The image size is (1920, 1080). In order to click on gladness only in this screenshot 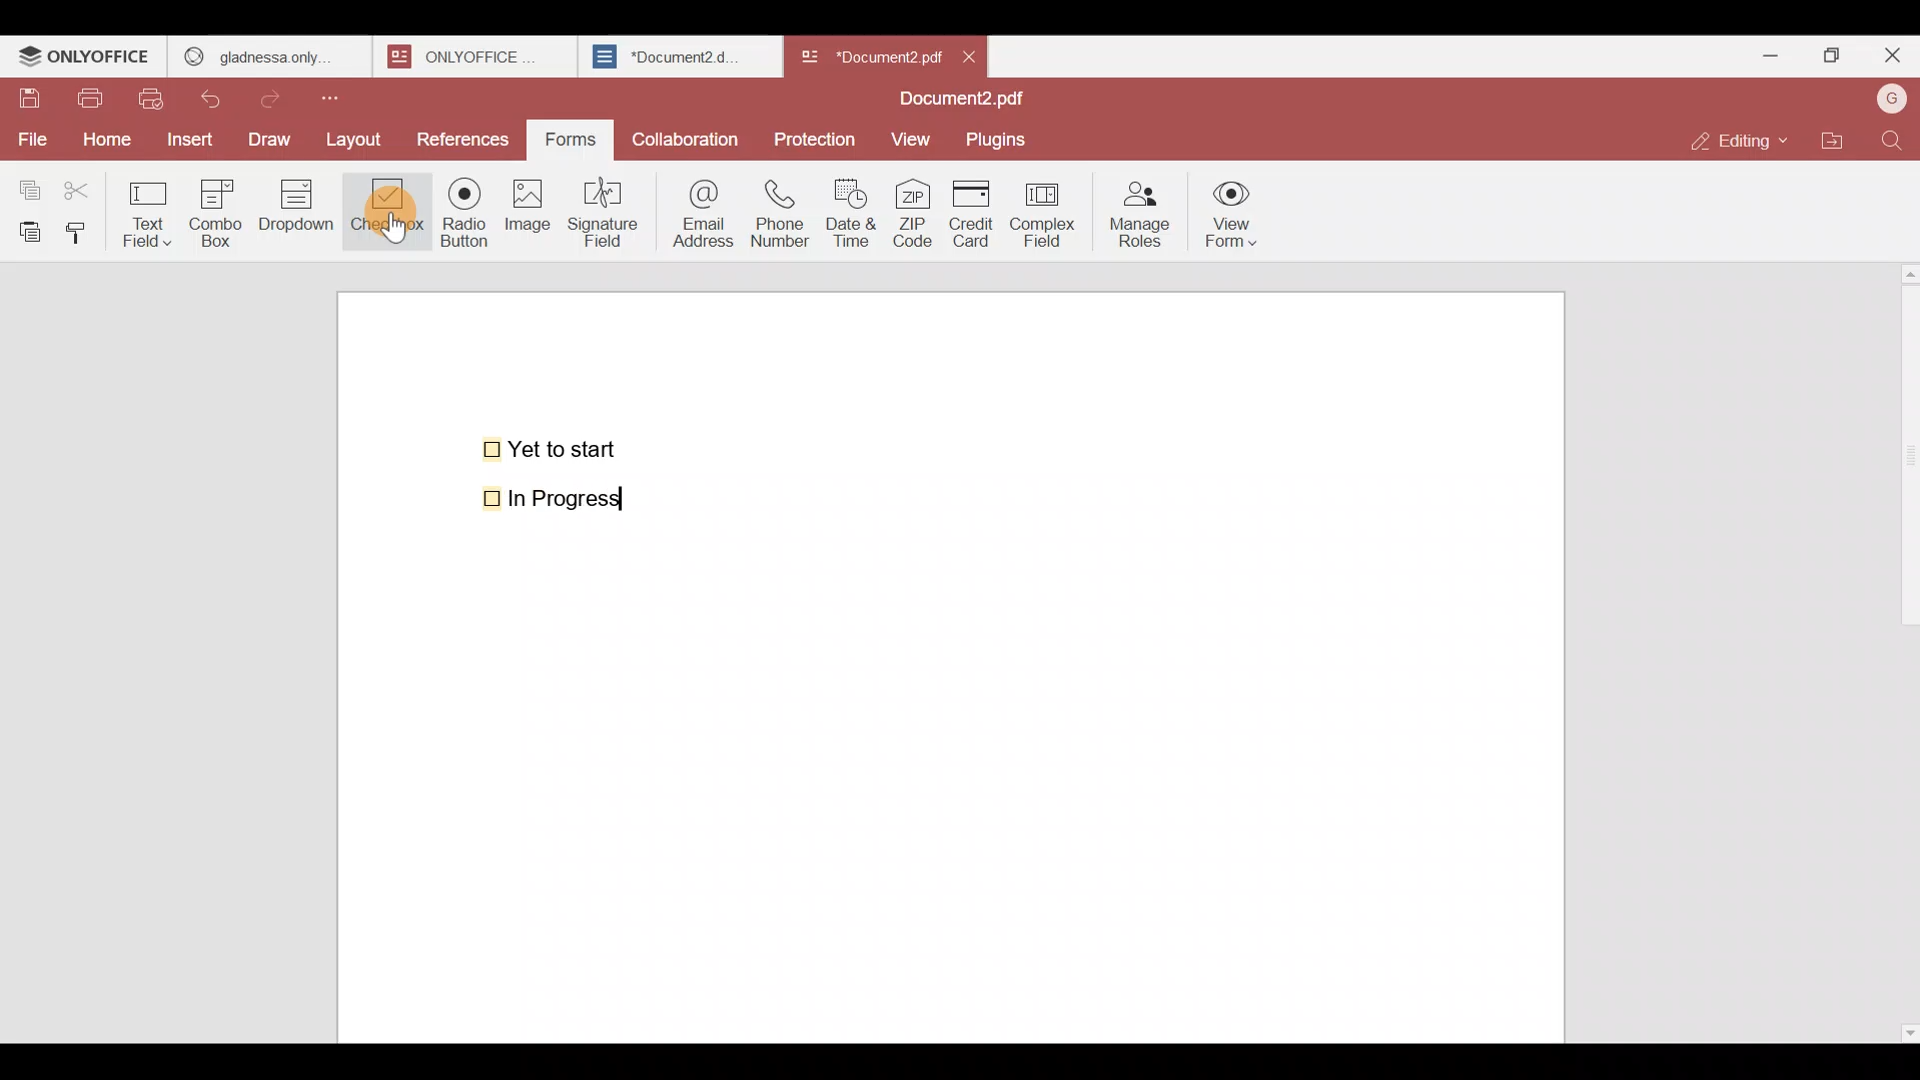, I will do `click(268, 52)`.